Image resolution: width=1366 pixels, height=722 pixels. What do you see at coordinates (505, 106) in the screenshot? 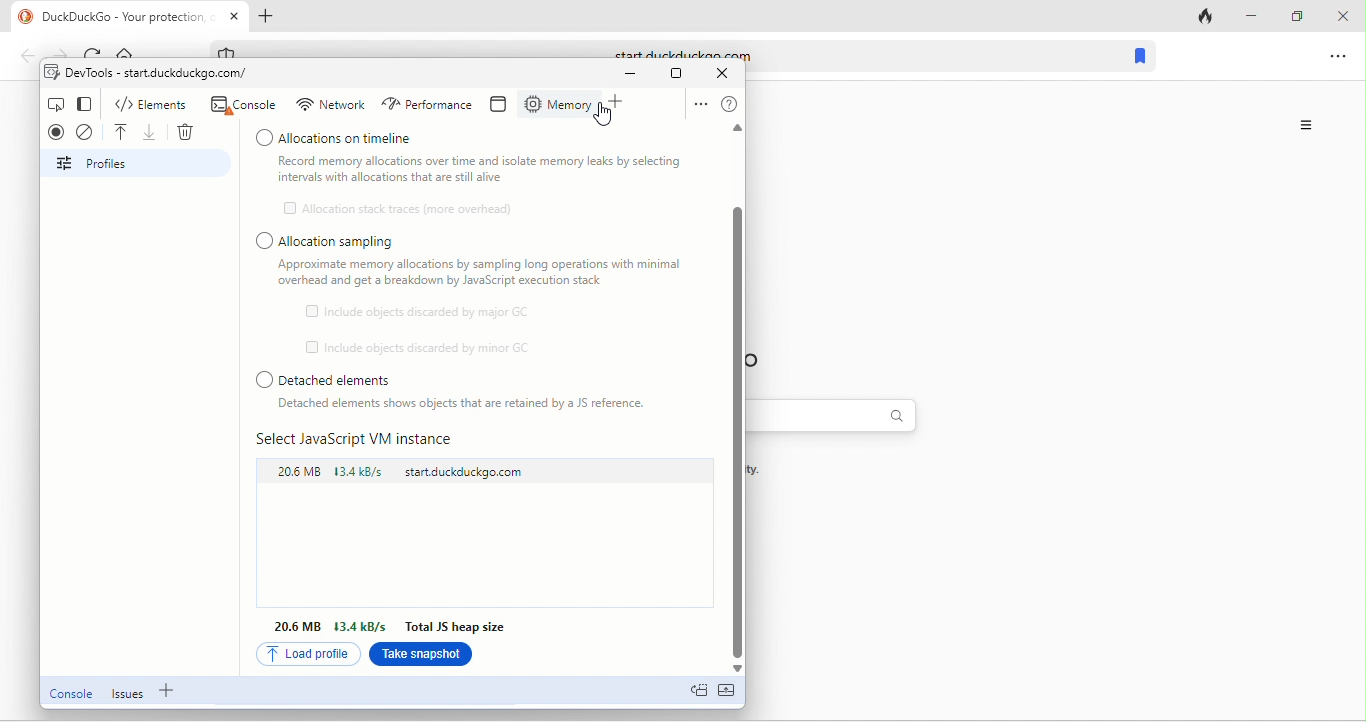
I see `application` at bounding box center [505, 106].